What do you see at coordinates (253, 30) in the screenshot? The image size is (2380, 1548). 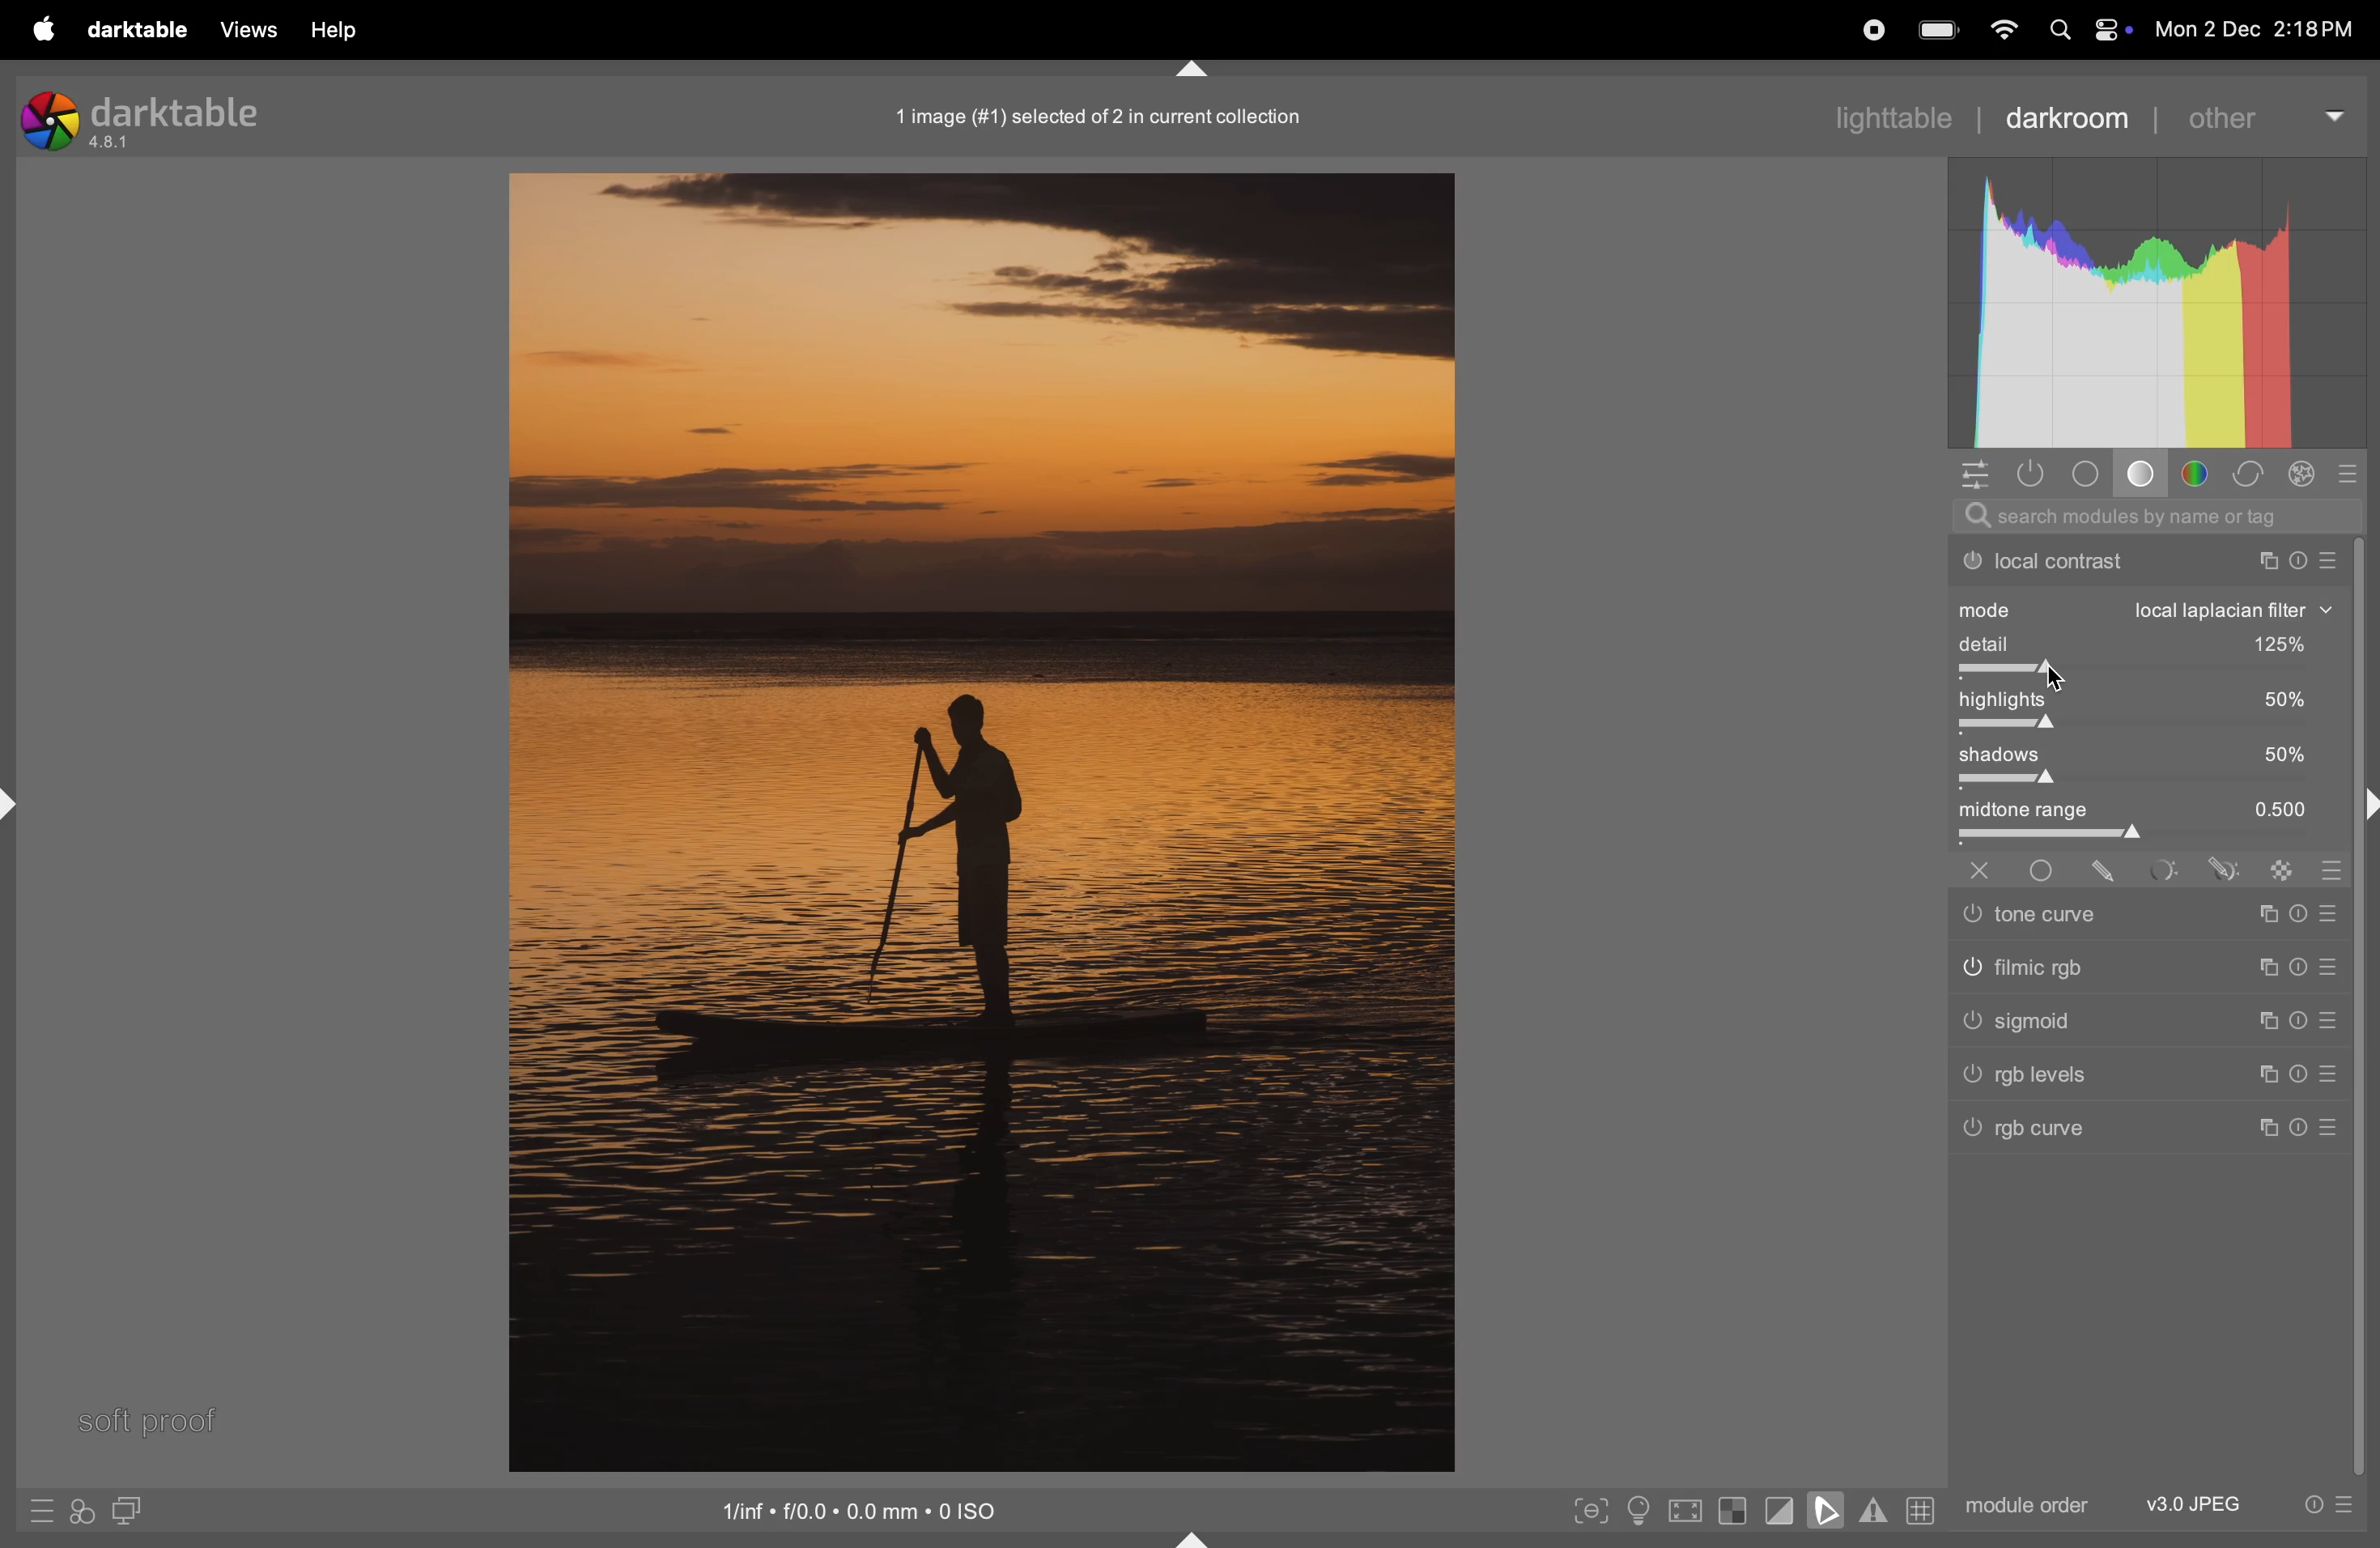 I see `views` at bounding box center [253, 30].